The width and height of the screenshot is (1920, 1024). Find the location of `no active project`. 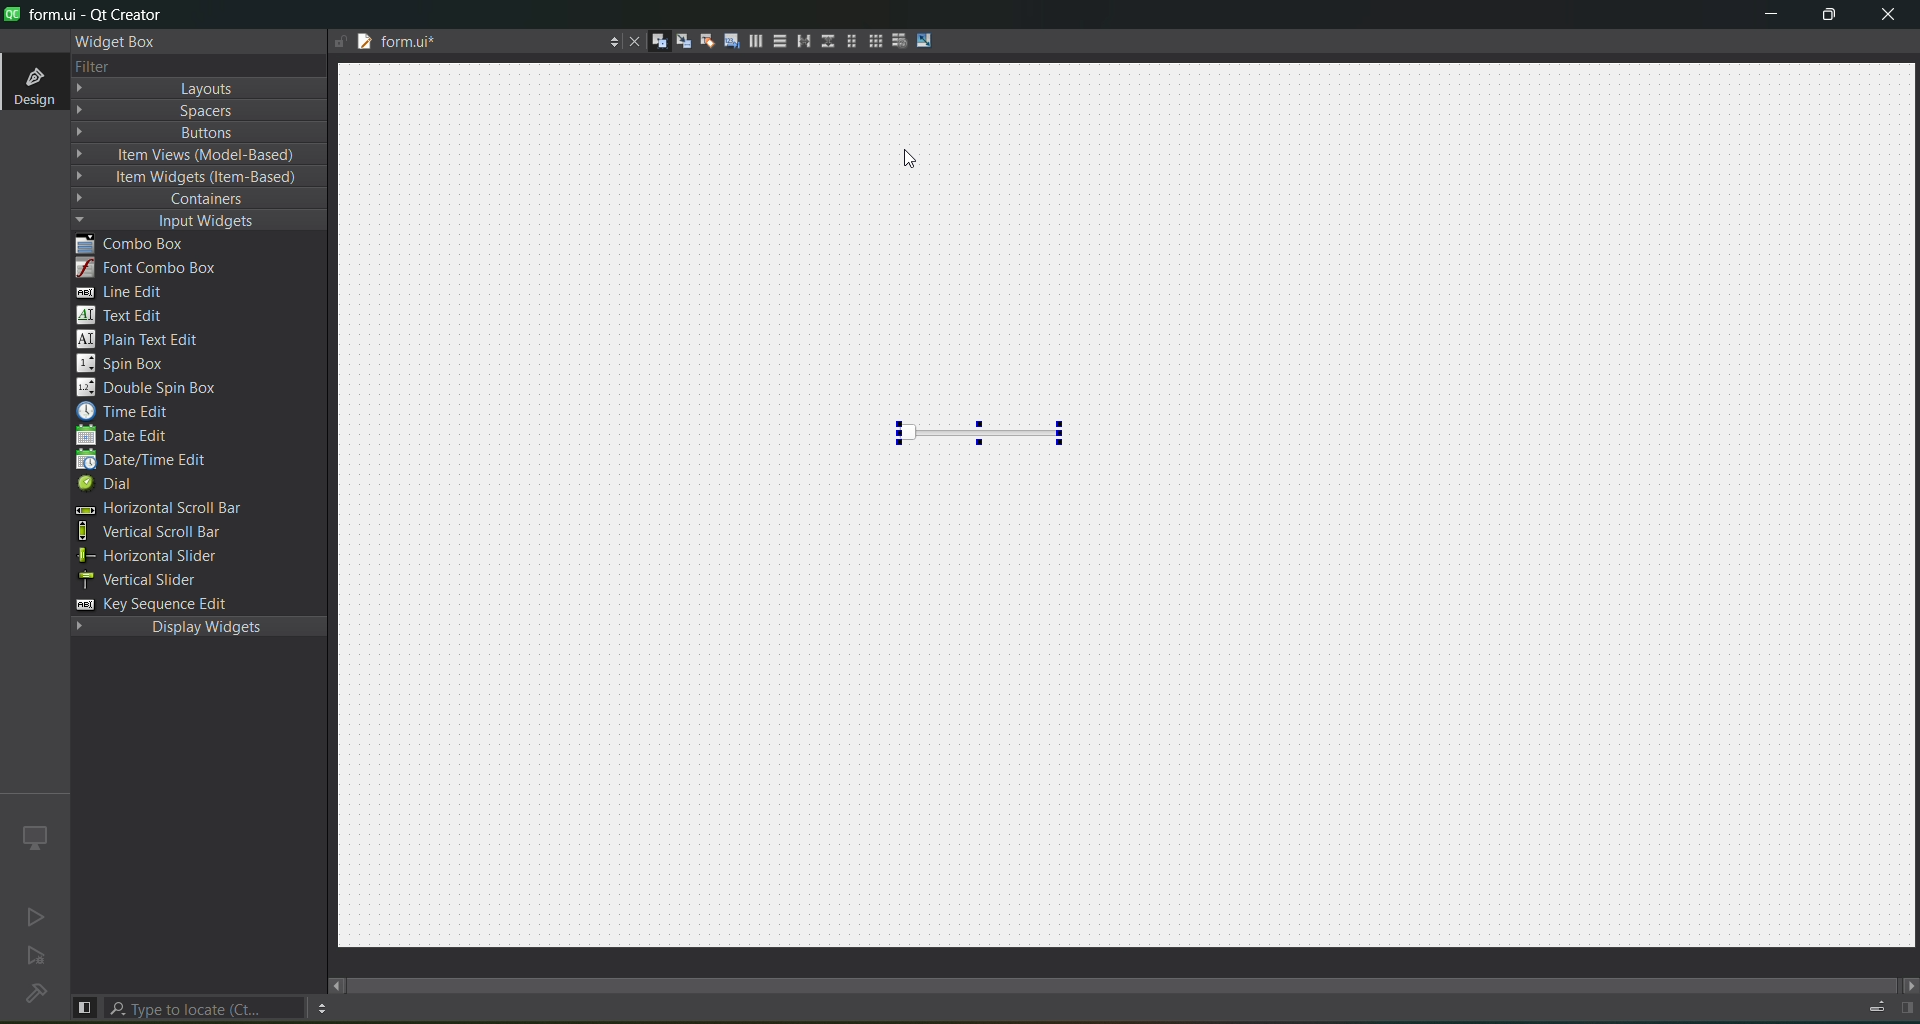

no active project is located at coordinates (36, 916).